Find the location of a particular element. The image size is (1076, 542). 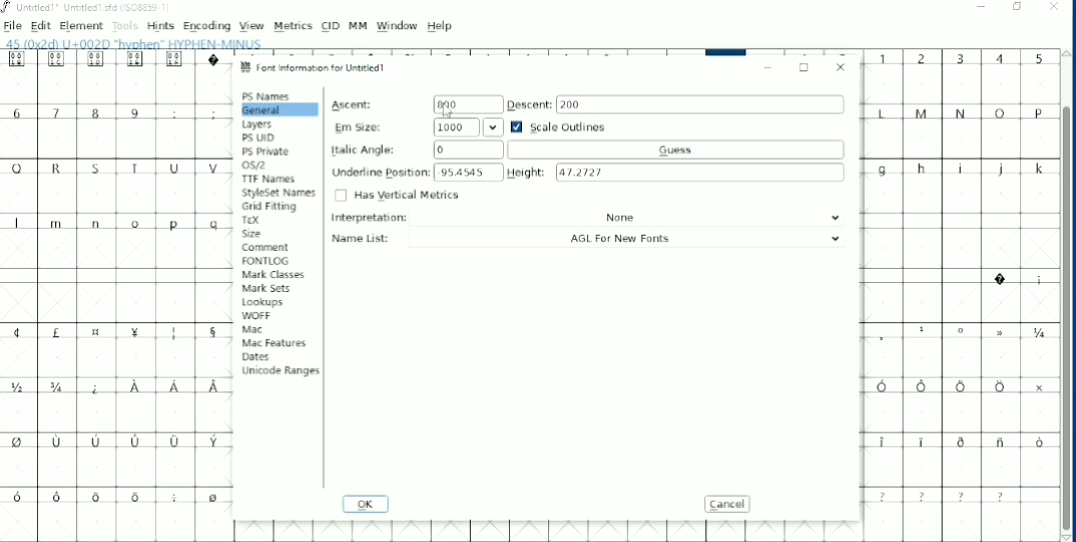

TEX is located at coordinates (252, 220).